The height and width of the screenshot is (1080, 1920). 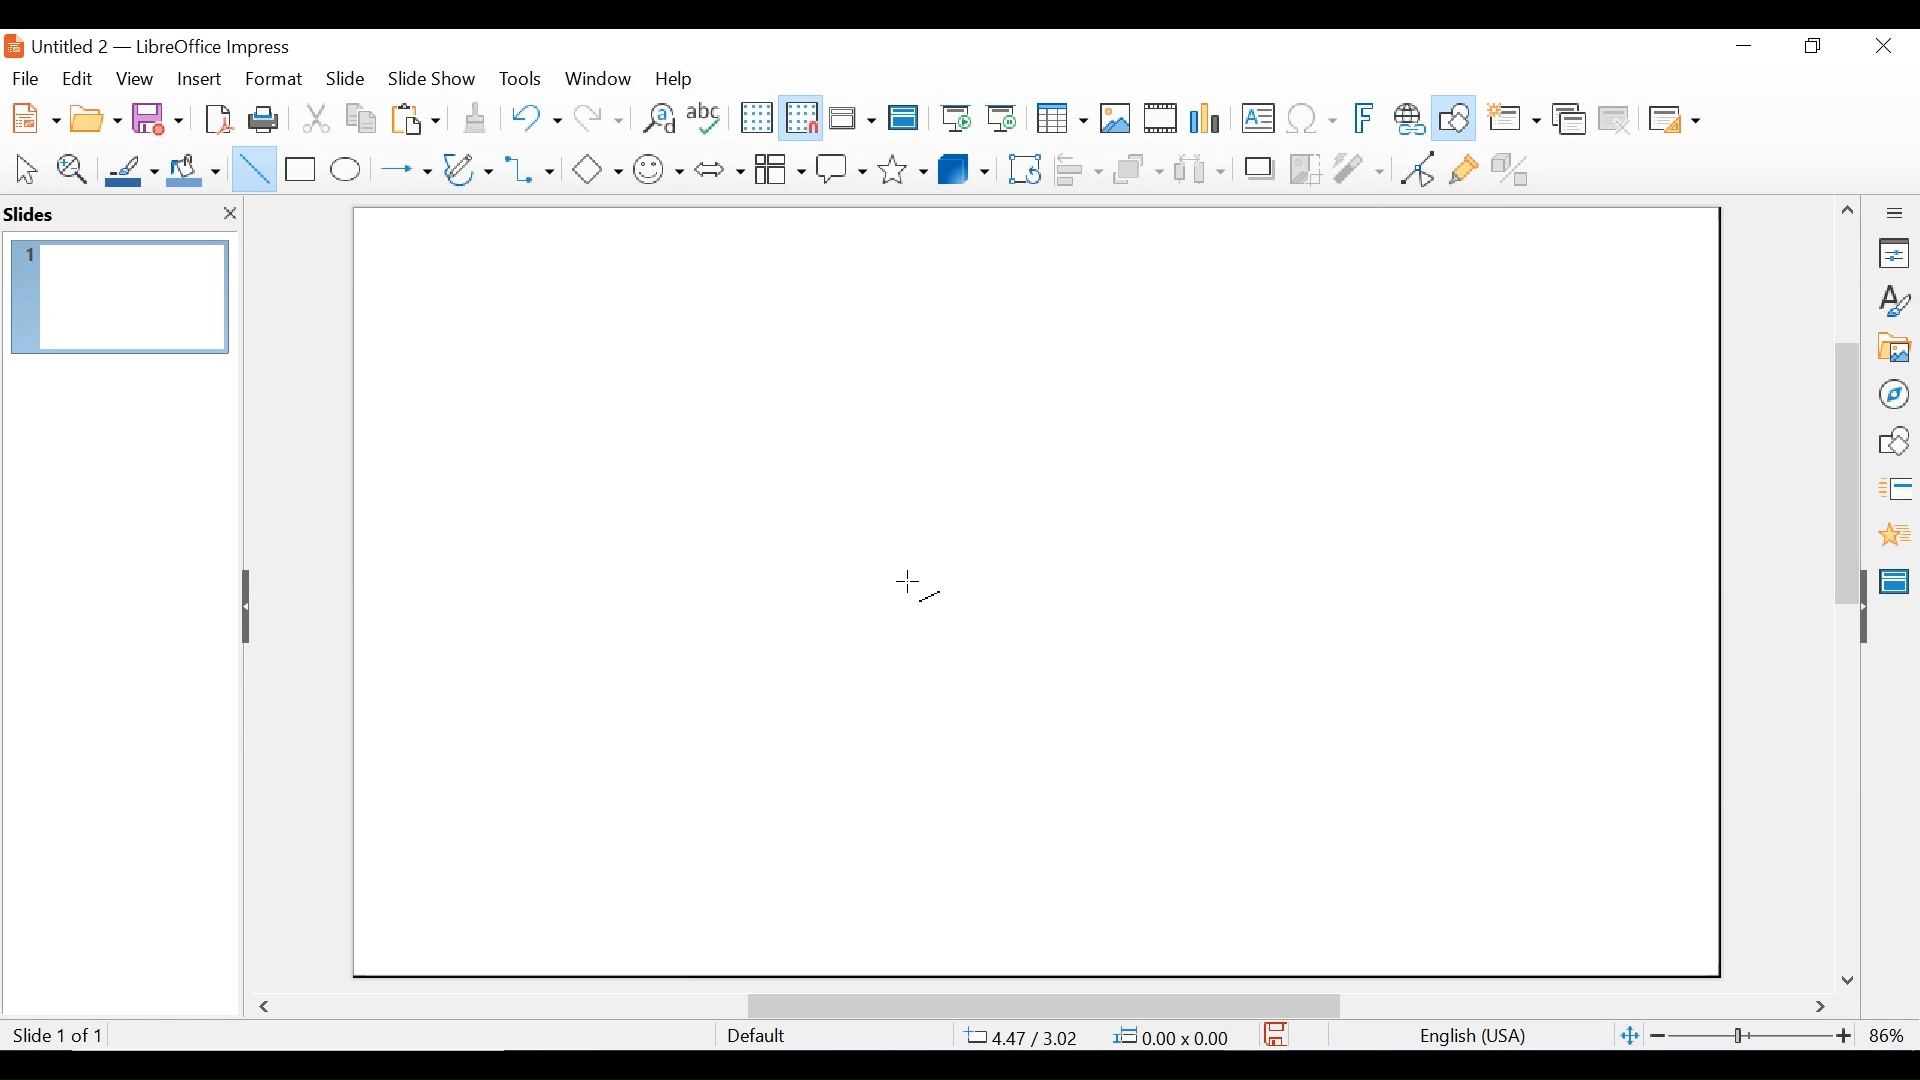 I want to click on Stars and Banners, so click(x=904, y=166).